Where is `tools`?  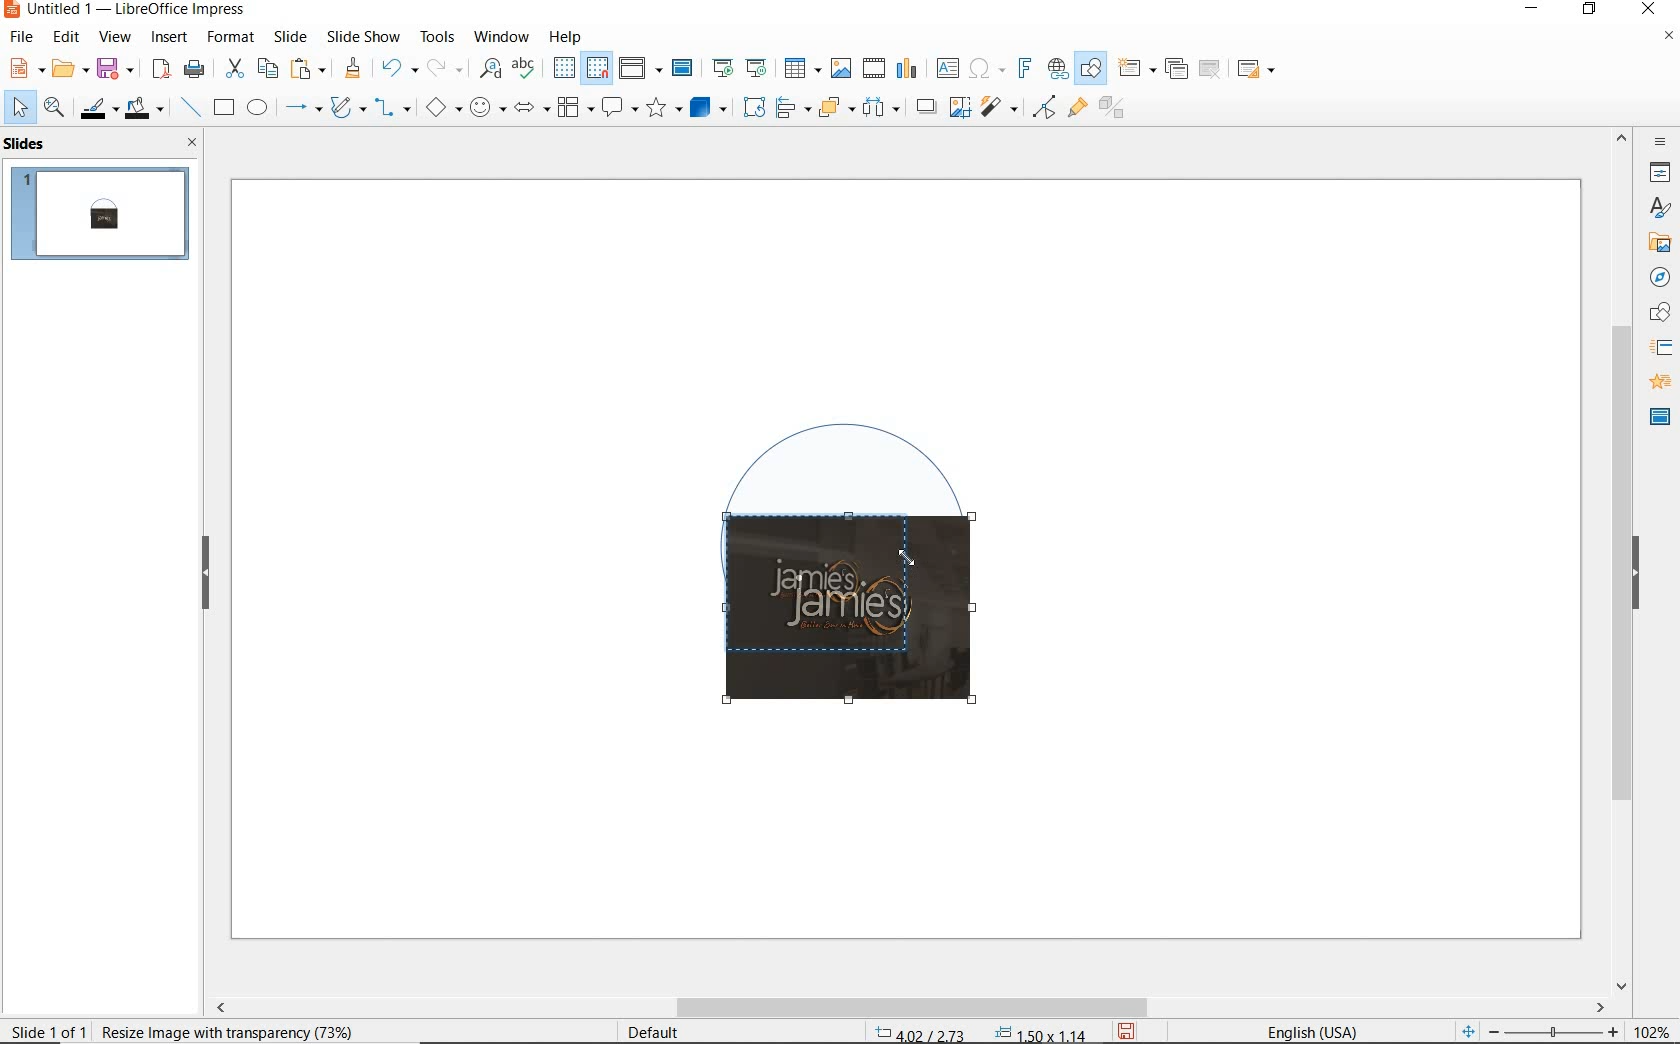 tools is located at coordinates (437, 36).